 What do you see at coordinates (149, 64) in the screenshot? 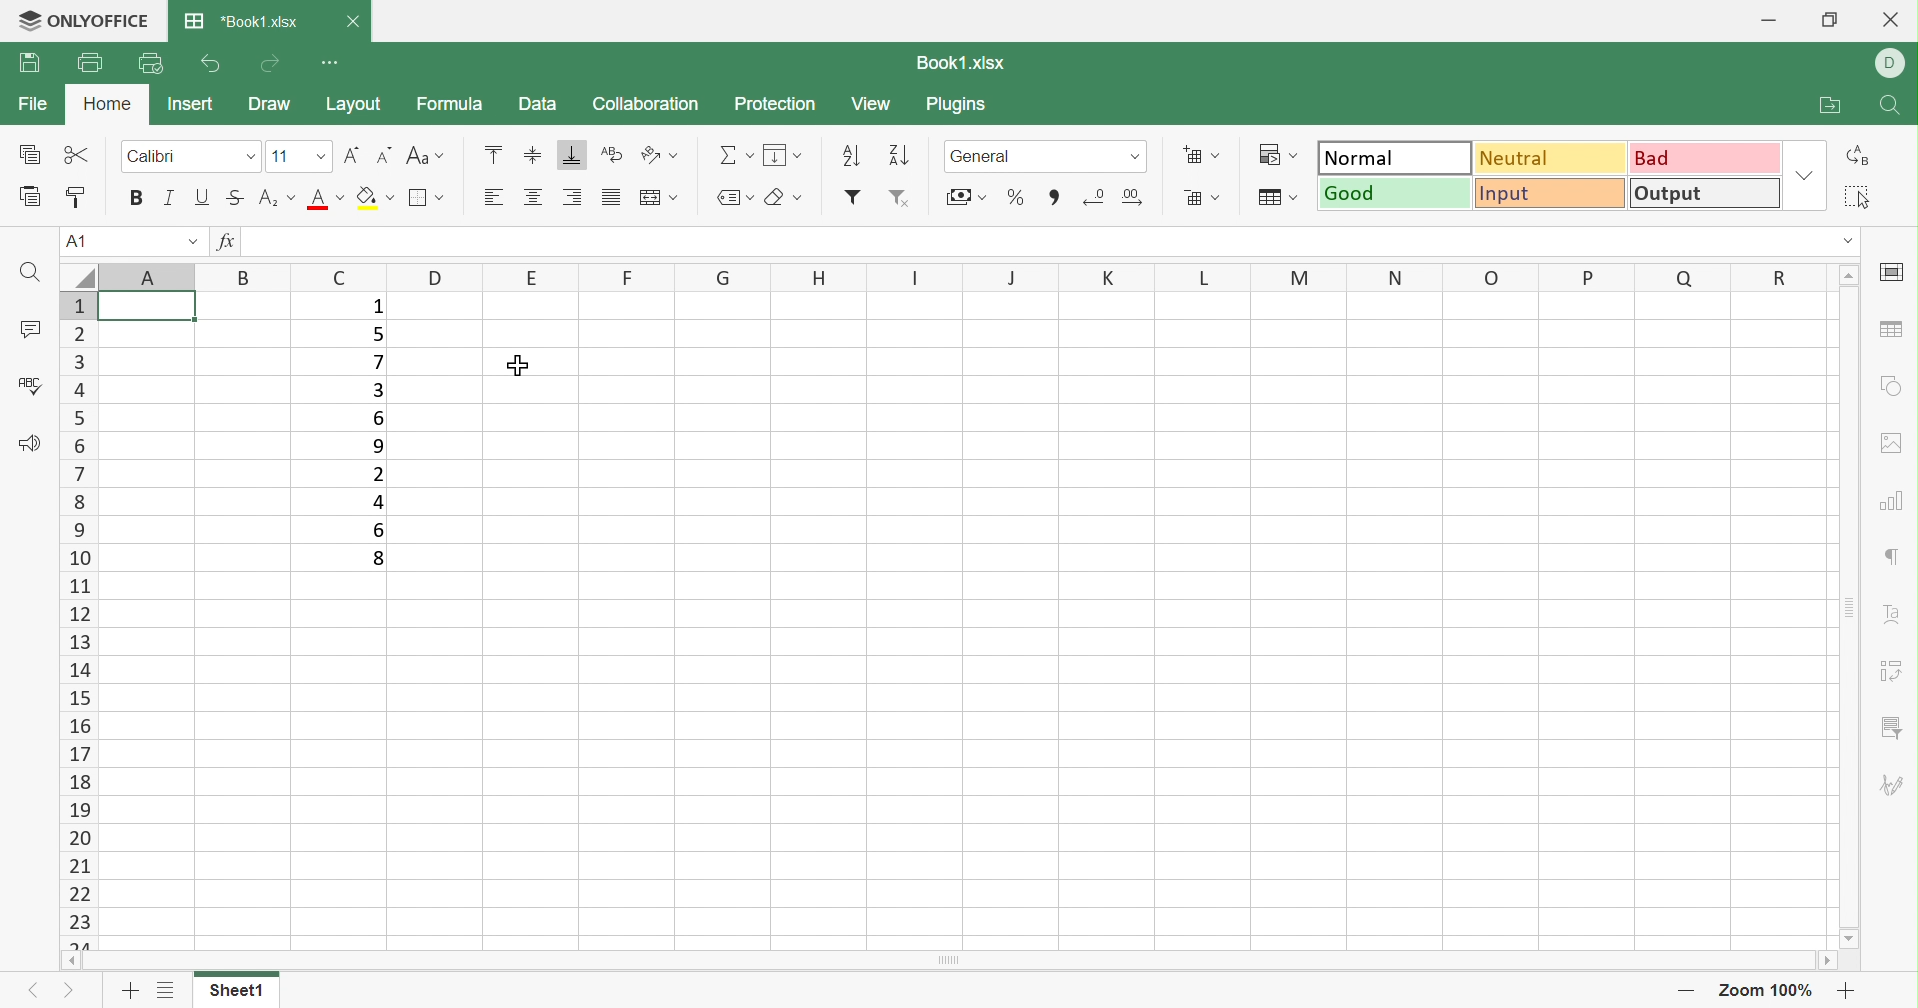
I see `Quick Print` at bounding box center [149, 64].